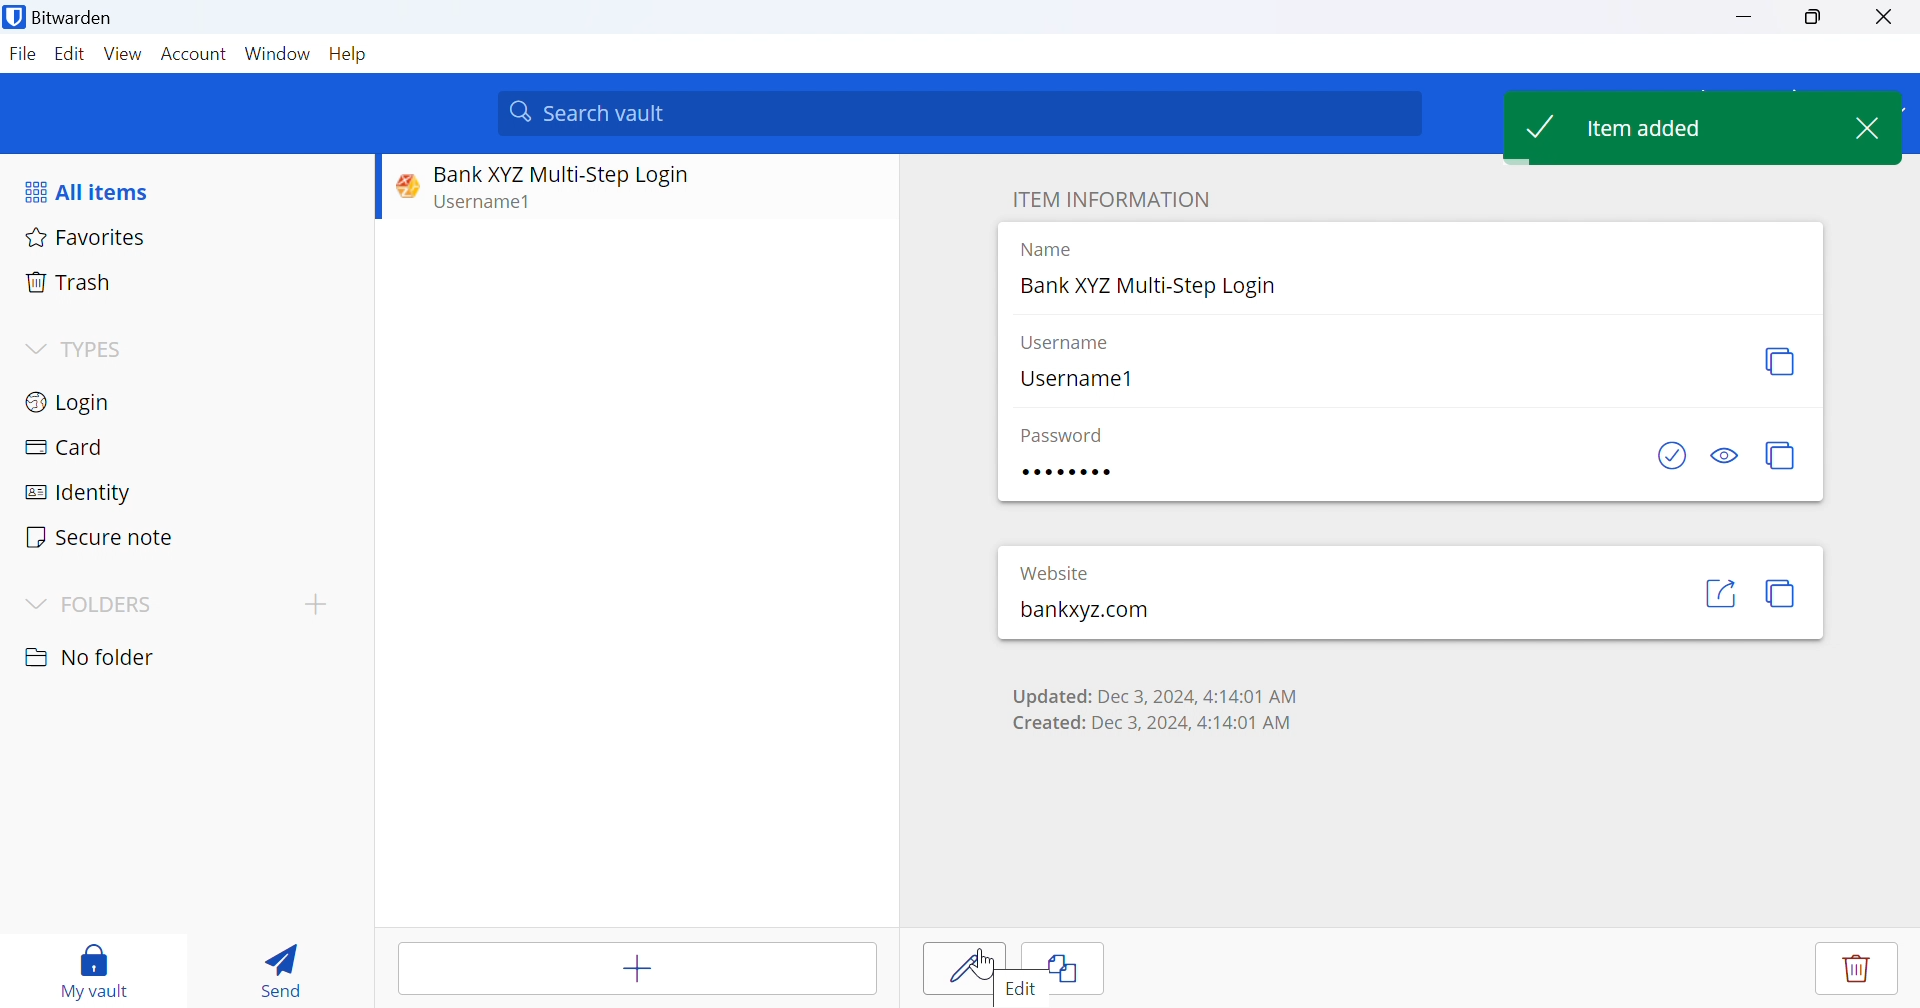  Describe the element at coordinates (962, 113) in the screenshot. I see `Search vault` at that location.